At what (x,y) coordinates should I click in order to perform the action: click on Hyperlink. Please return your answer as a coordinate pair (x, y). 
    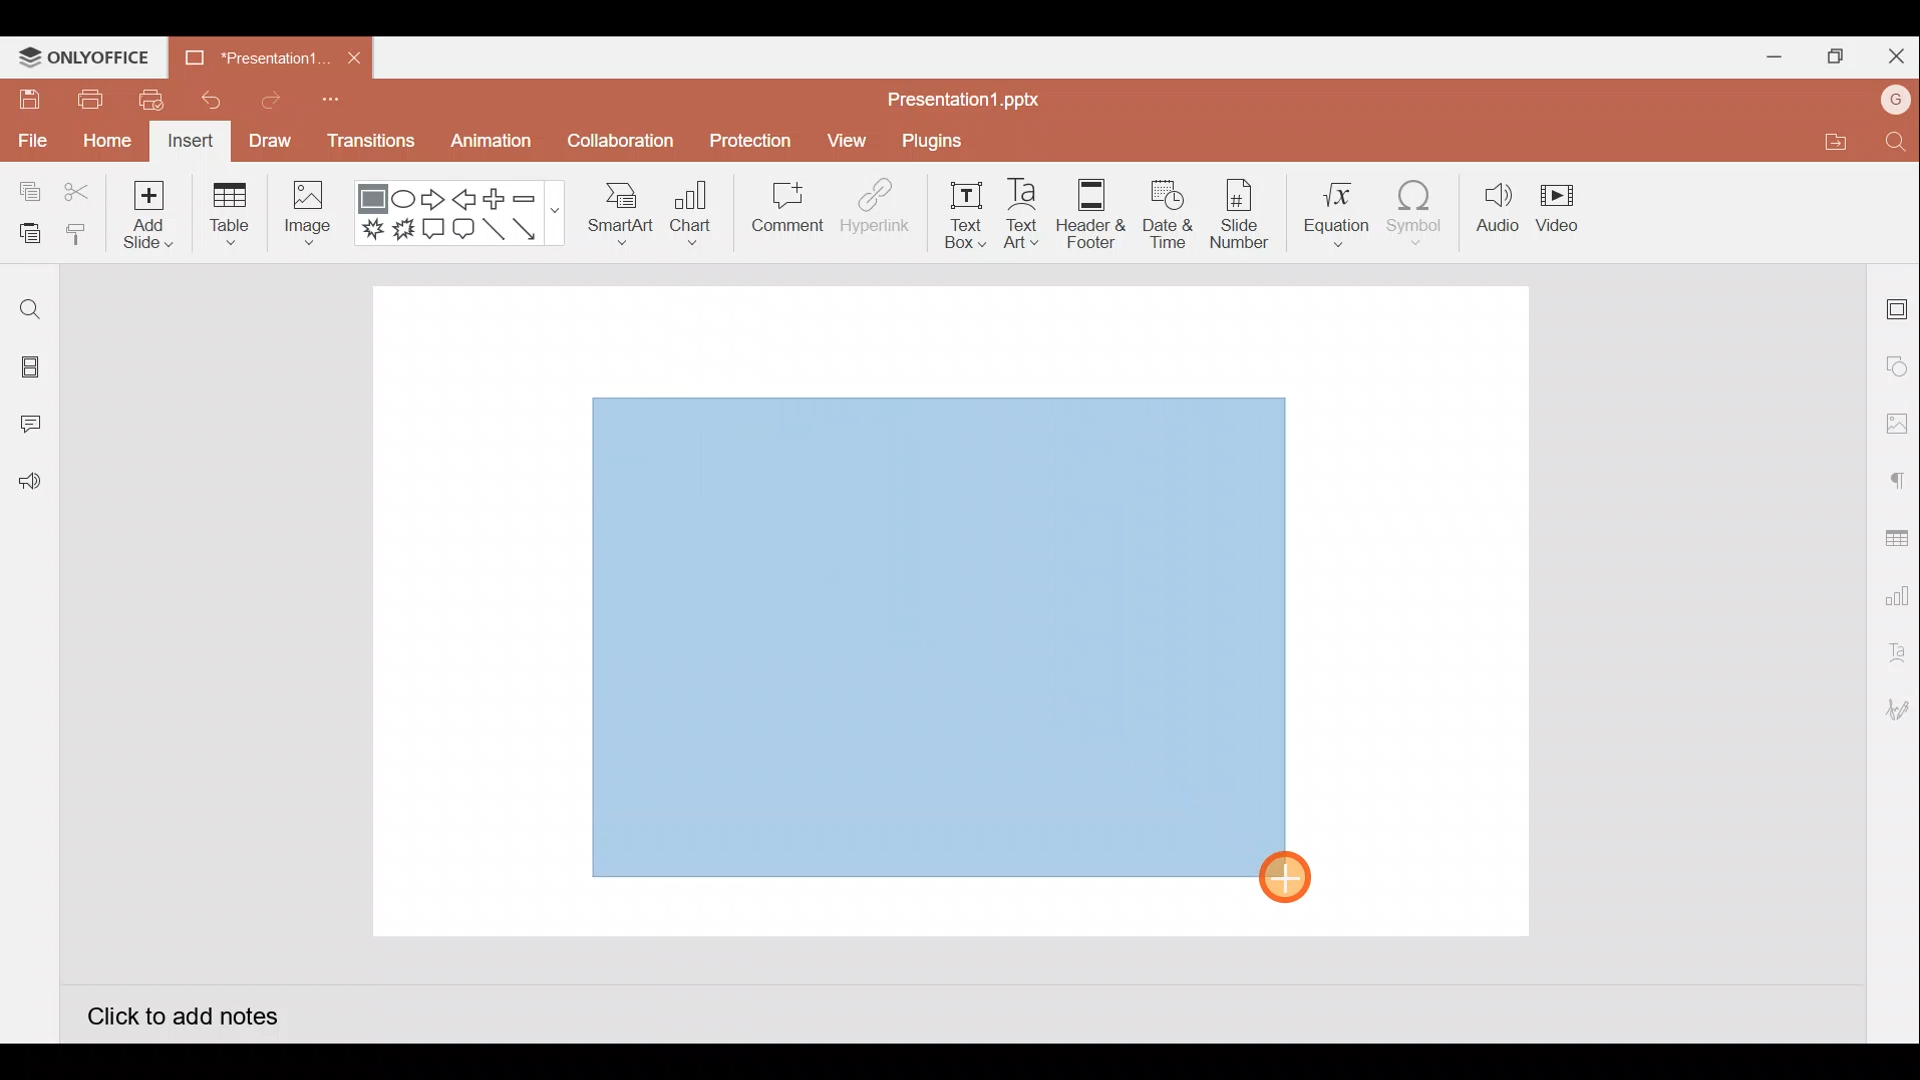
    Looking at the image, I should click on (870, 209).